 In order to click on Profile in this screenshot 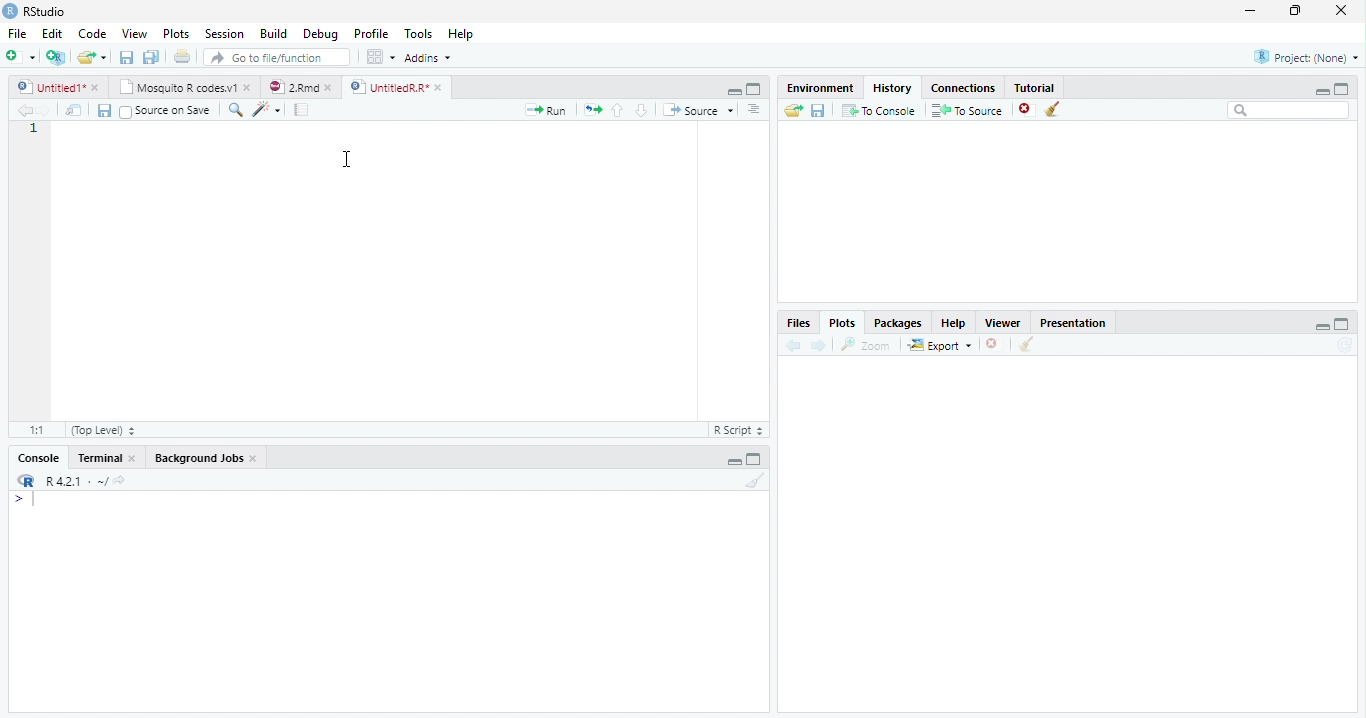, I will do `click(372, 35)`.